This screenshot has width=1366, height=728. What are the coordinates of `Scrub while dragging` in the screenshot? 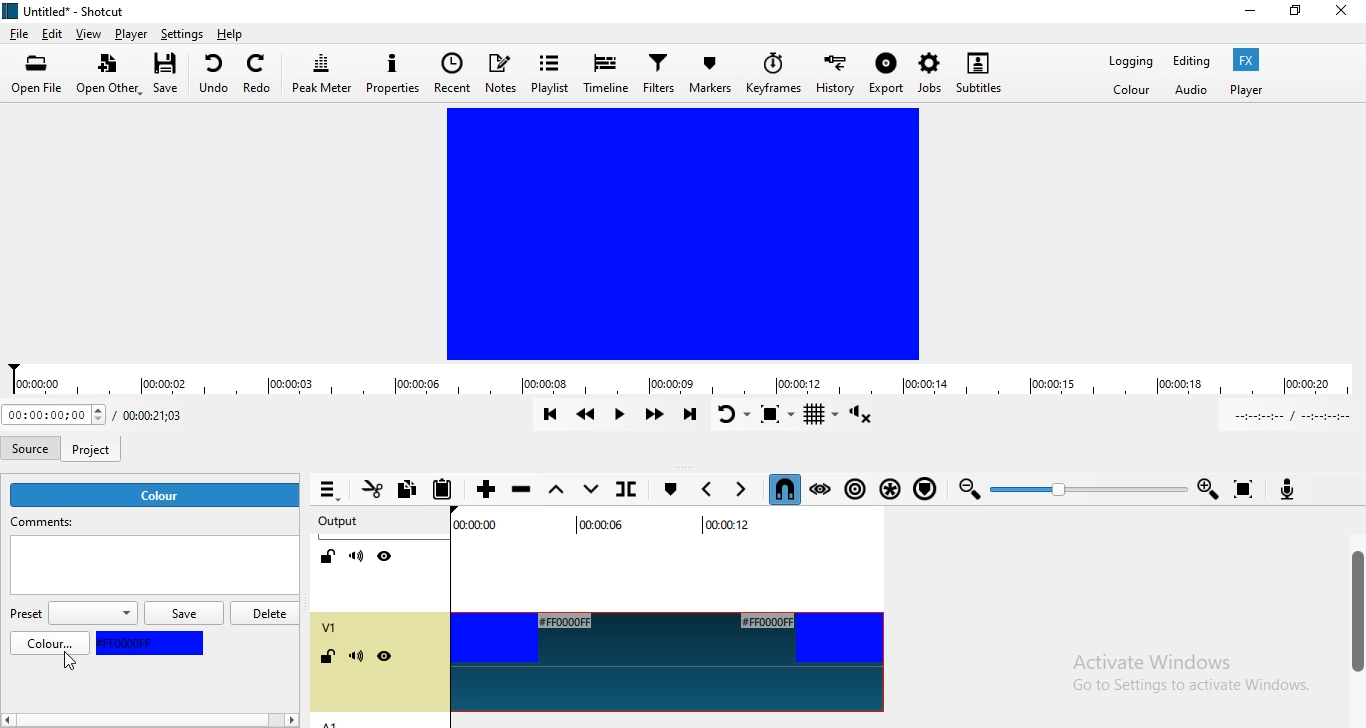 It's located at (822, 491).